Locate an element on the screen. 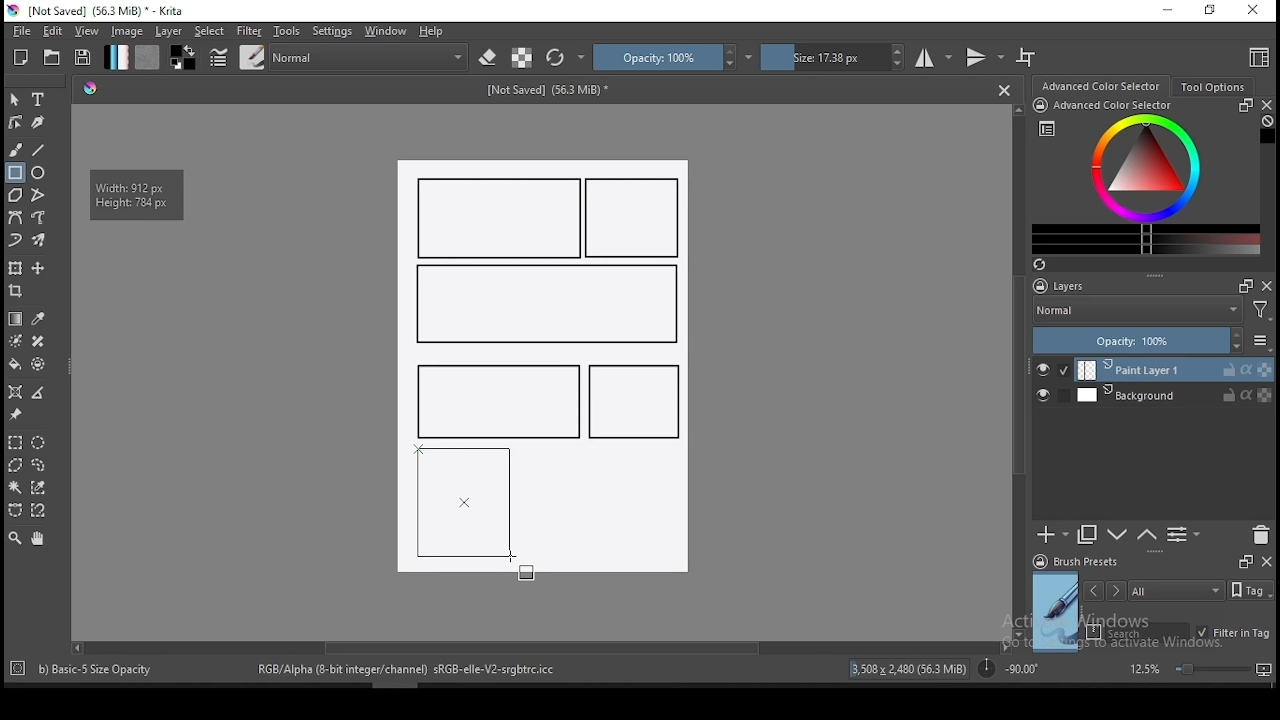  restore is located at coordinates (1214, 11).